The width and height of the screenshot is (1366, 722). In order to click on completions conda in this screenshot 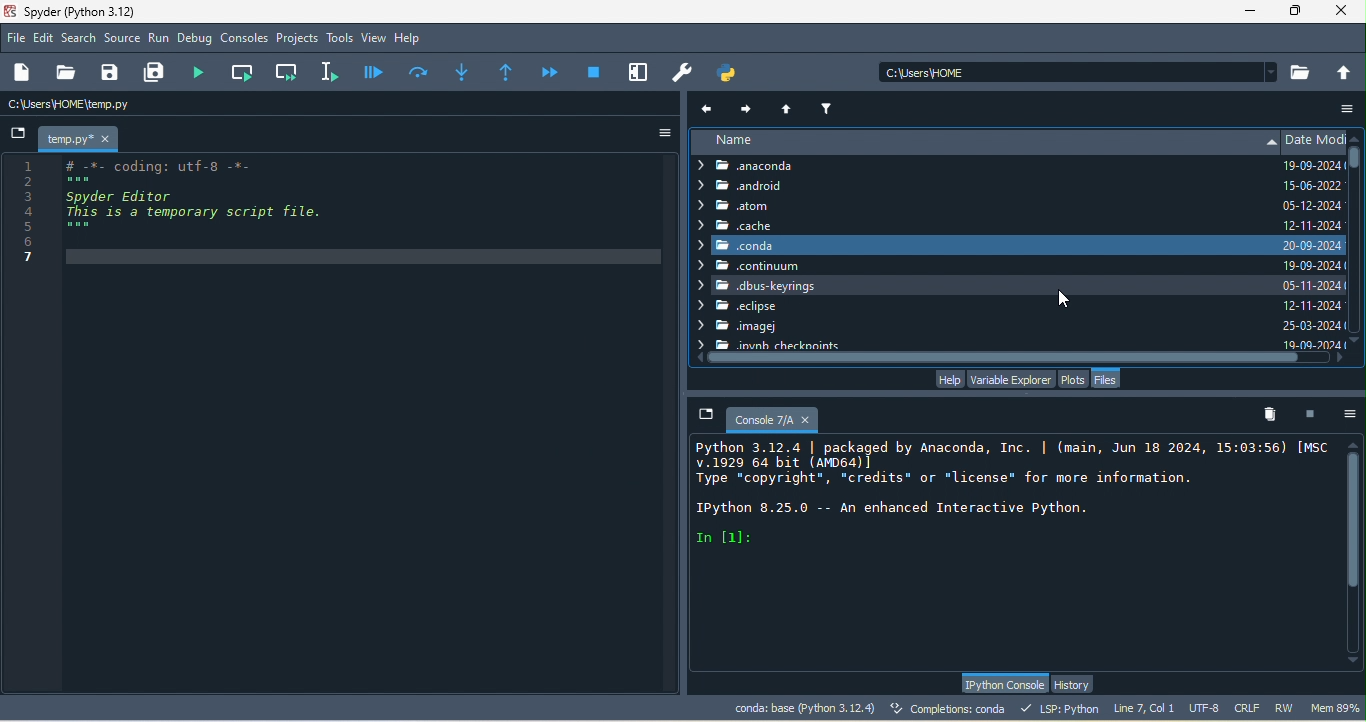, I will do `click(951, 710)`.